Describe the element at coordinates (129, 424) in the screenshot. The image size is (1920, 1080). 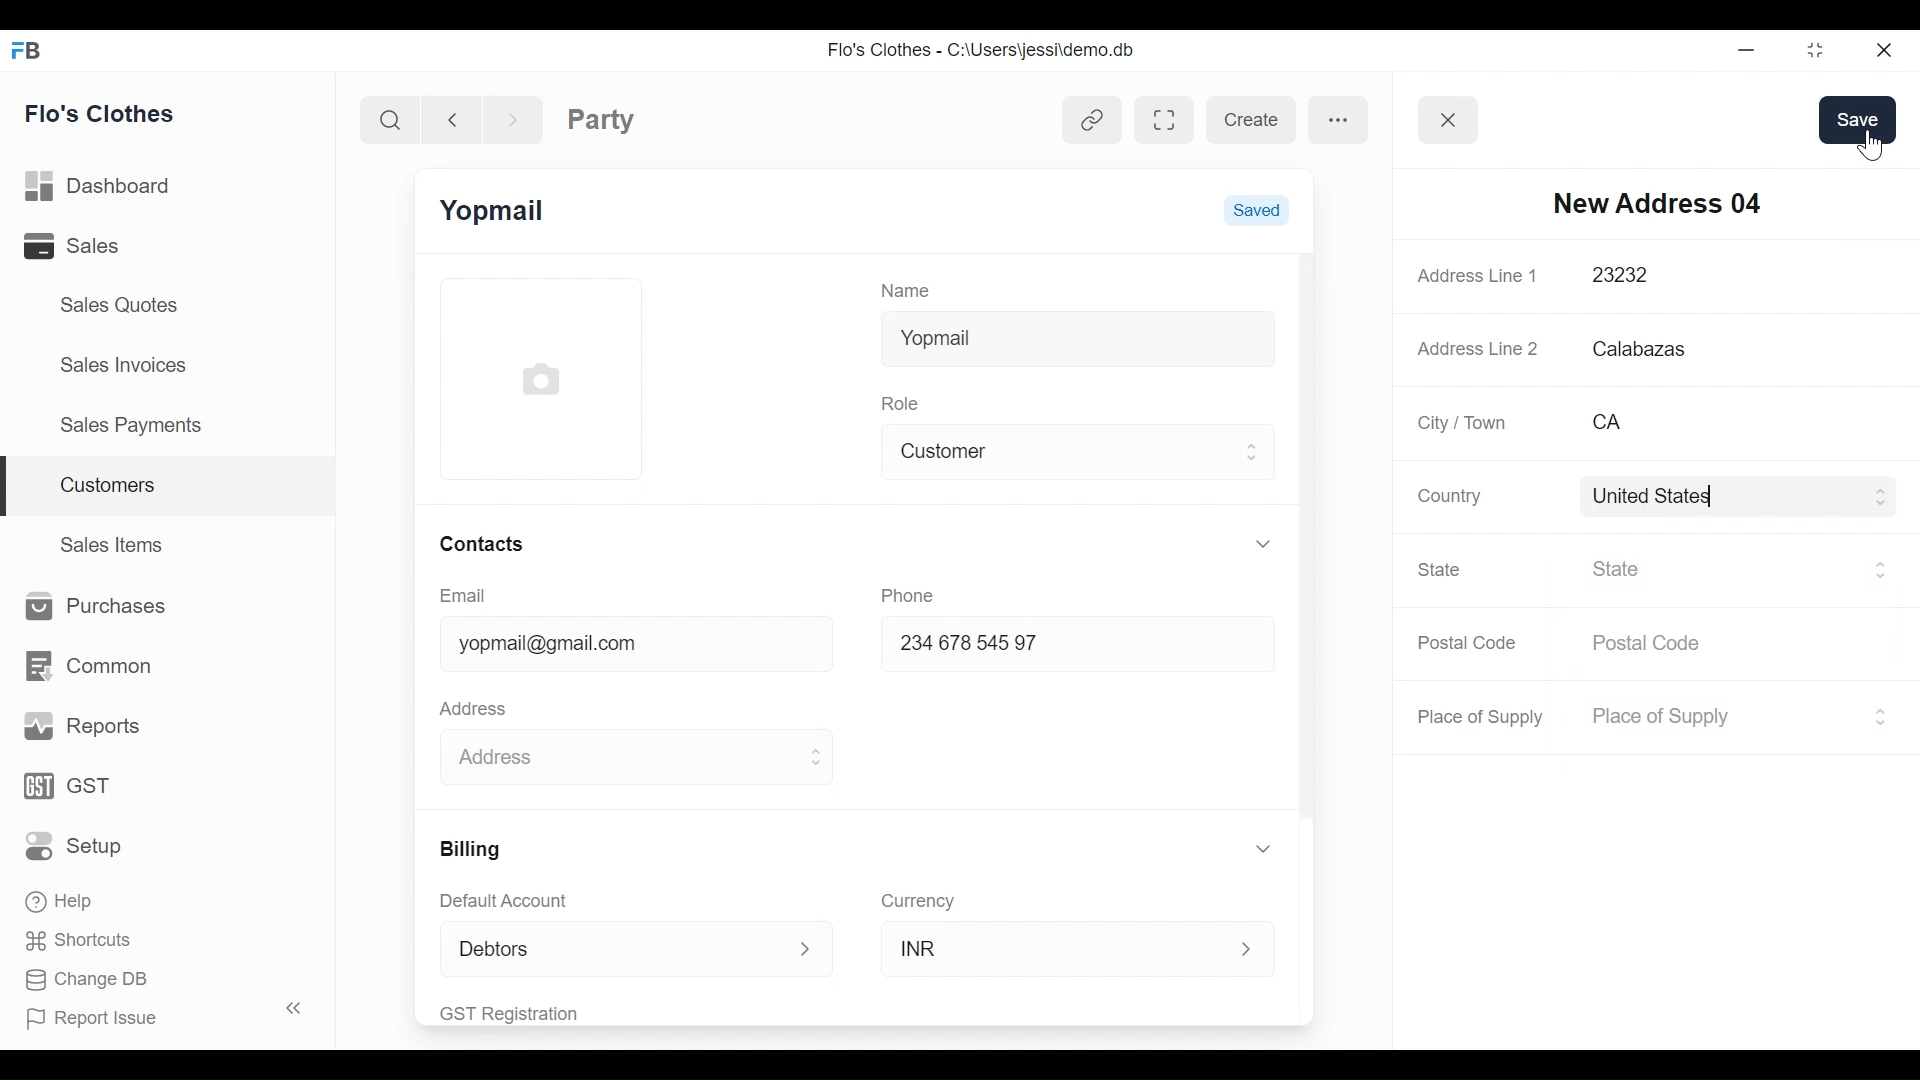
I see `Sales Payments` at that location.